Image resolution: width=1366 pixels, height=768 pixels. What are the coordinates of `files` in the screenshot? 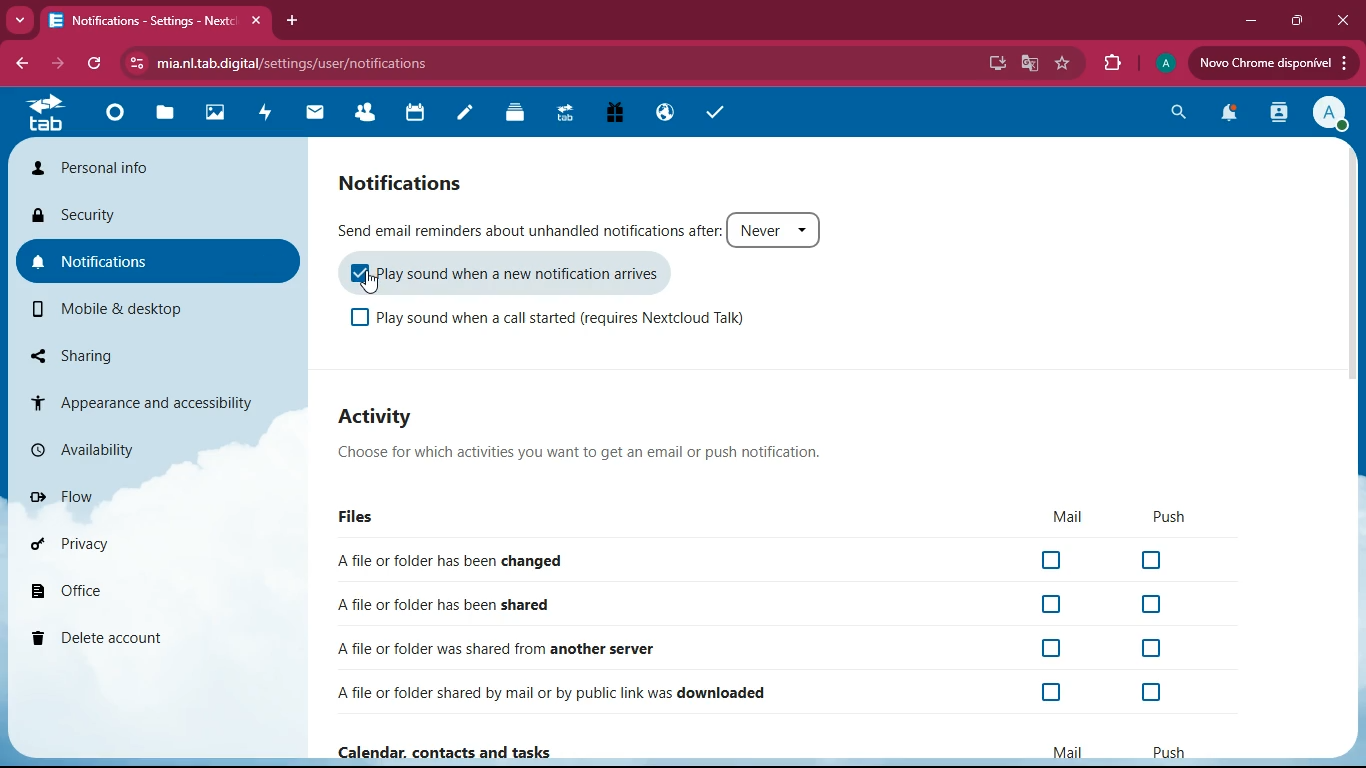 It's located at (359, 516).